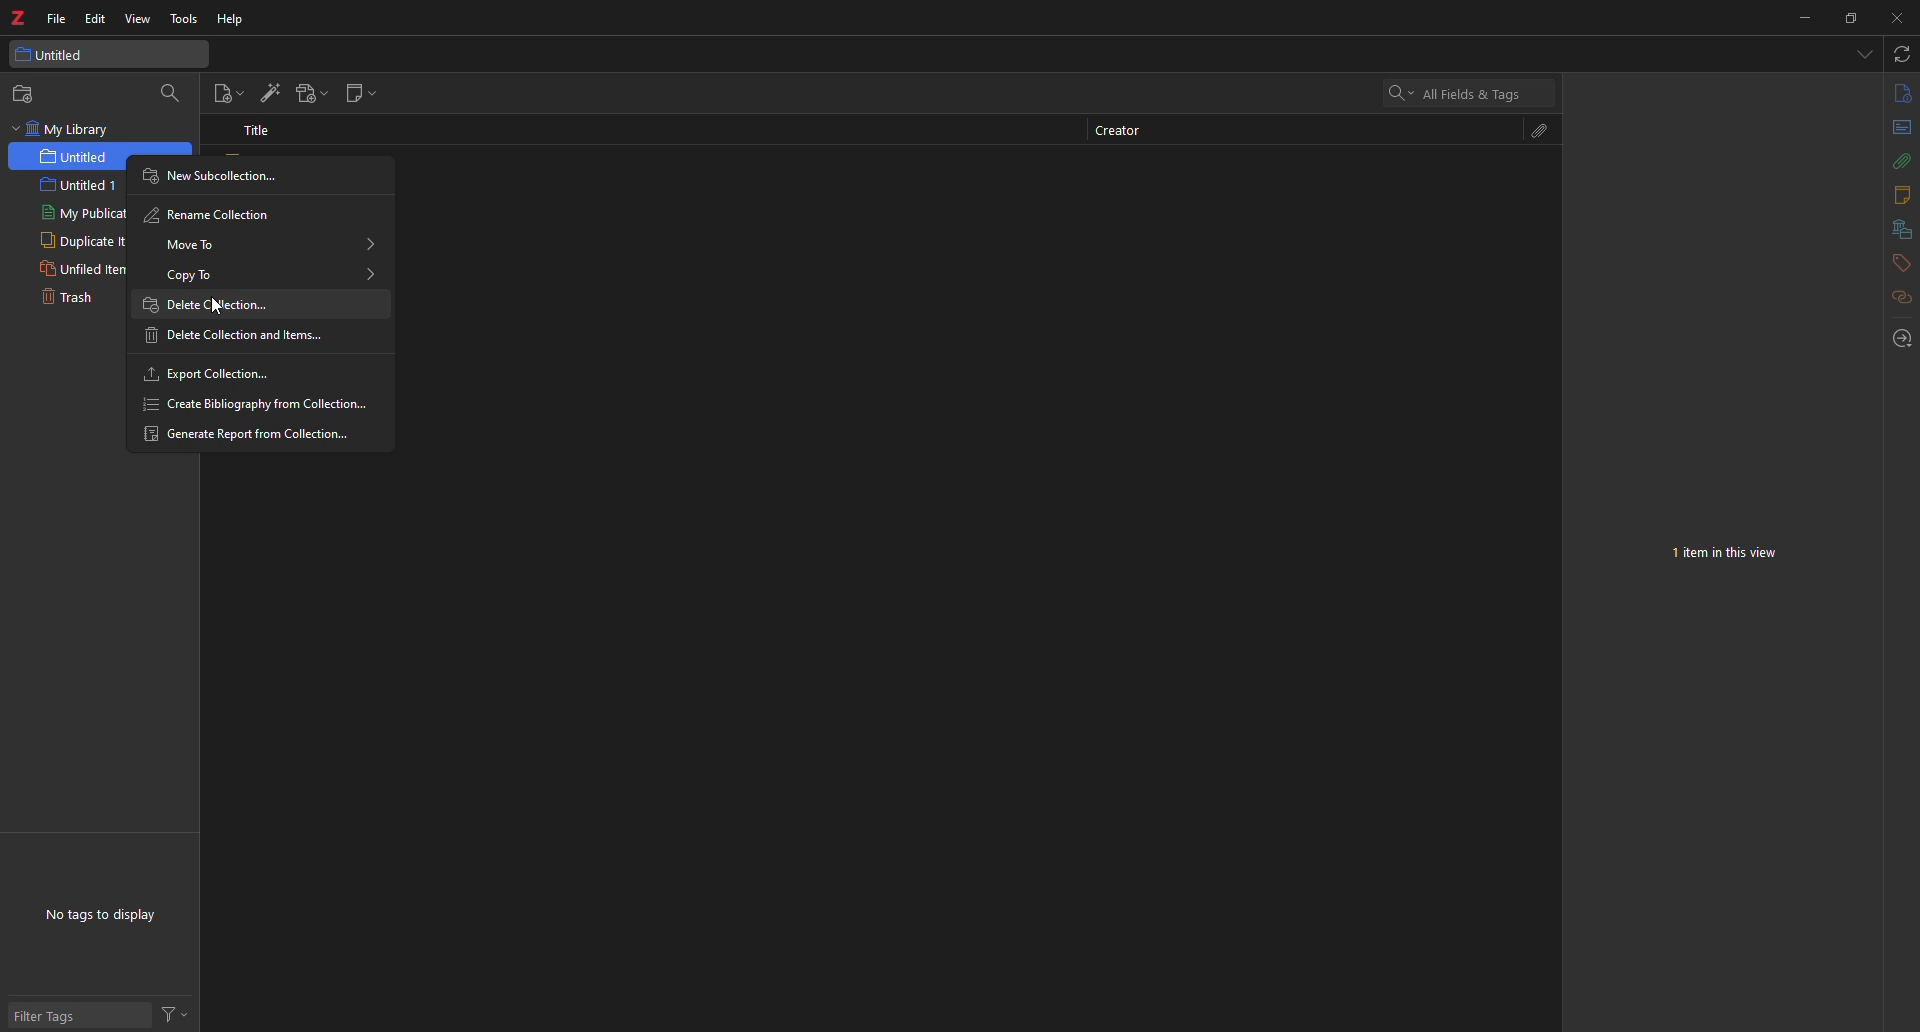 The width and height of the screenshot is (1920, 1032). I want to click on tags, so click(1901, 263).